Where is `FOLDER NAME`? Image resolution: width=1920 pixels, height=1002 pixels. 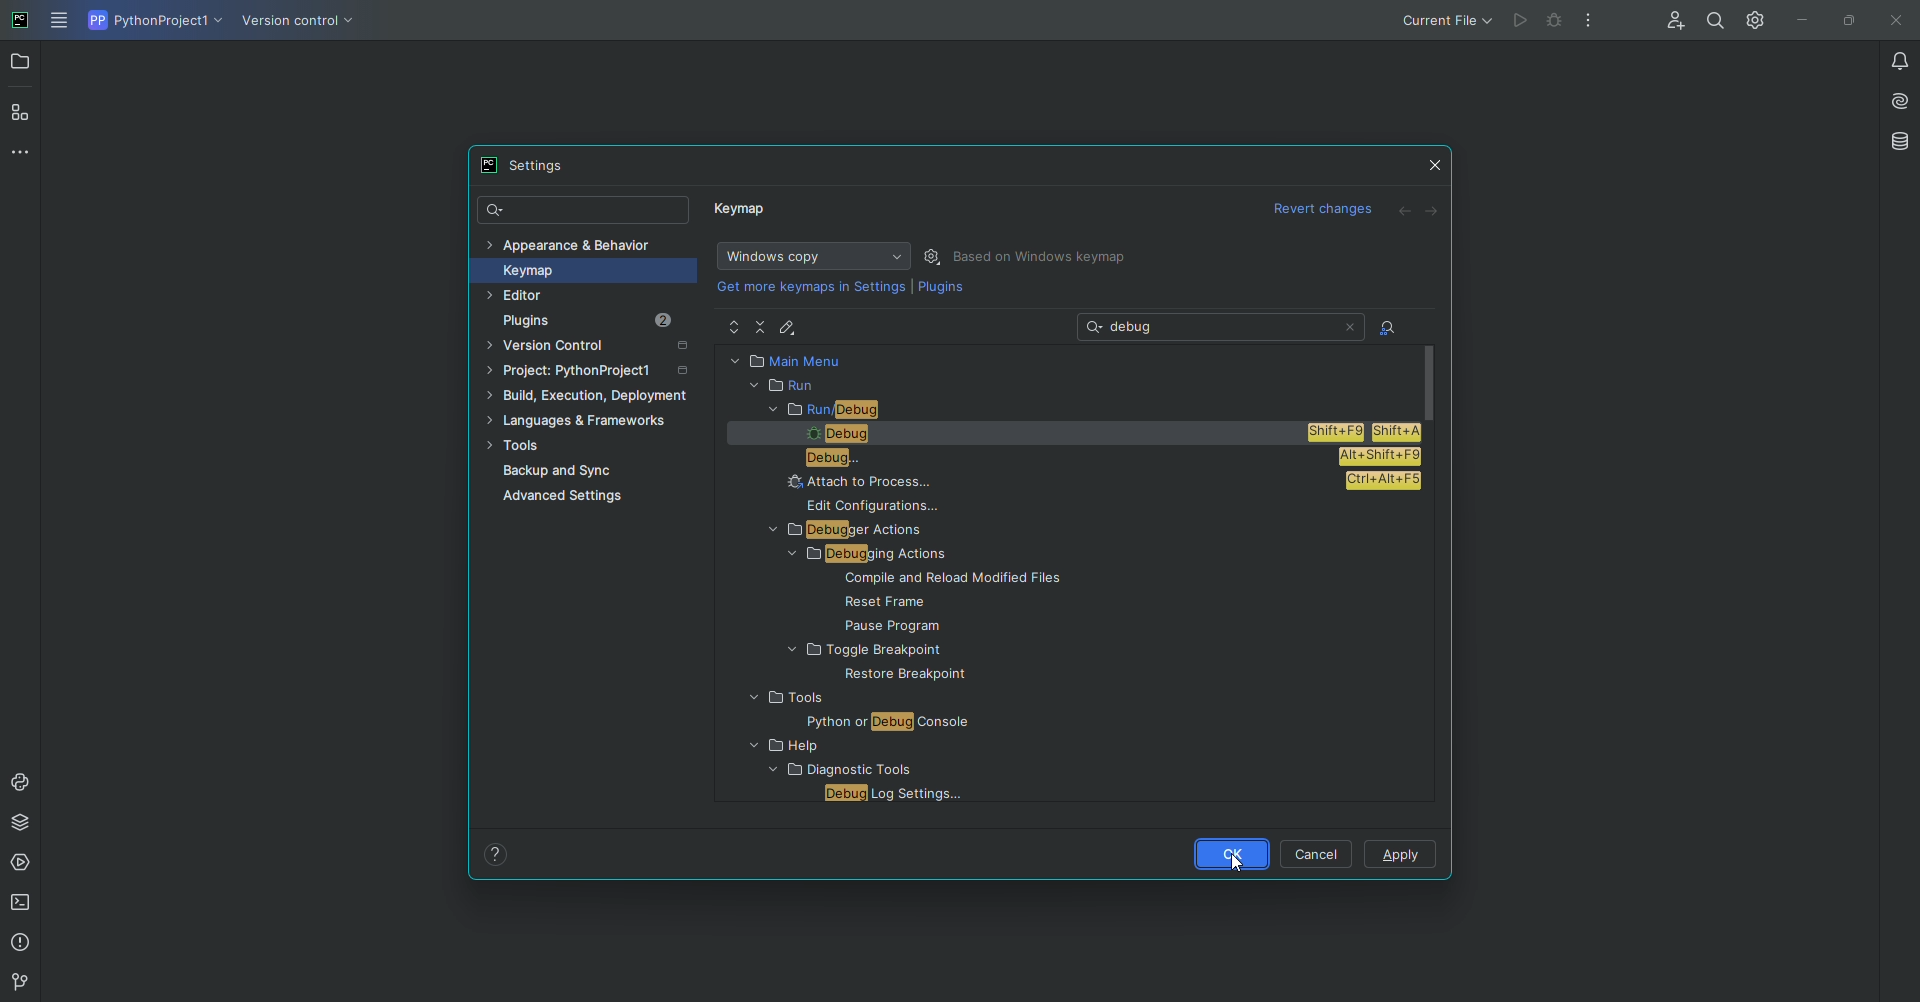 FOLDER NAME is located at coordinates (832, 772).